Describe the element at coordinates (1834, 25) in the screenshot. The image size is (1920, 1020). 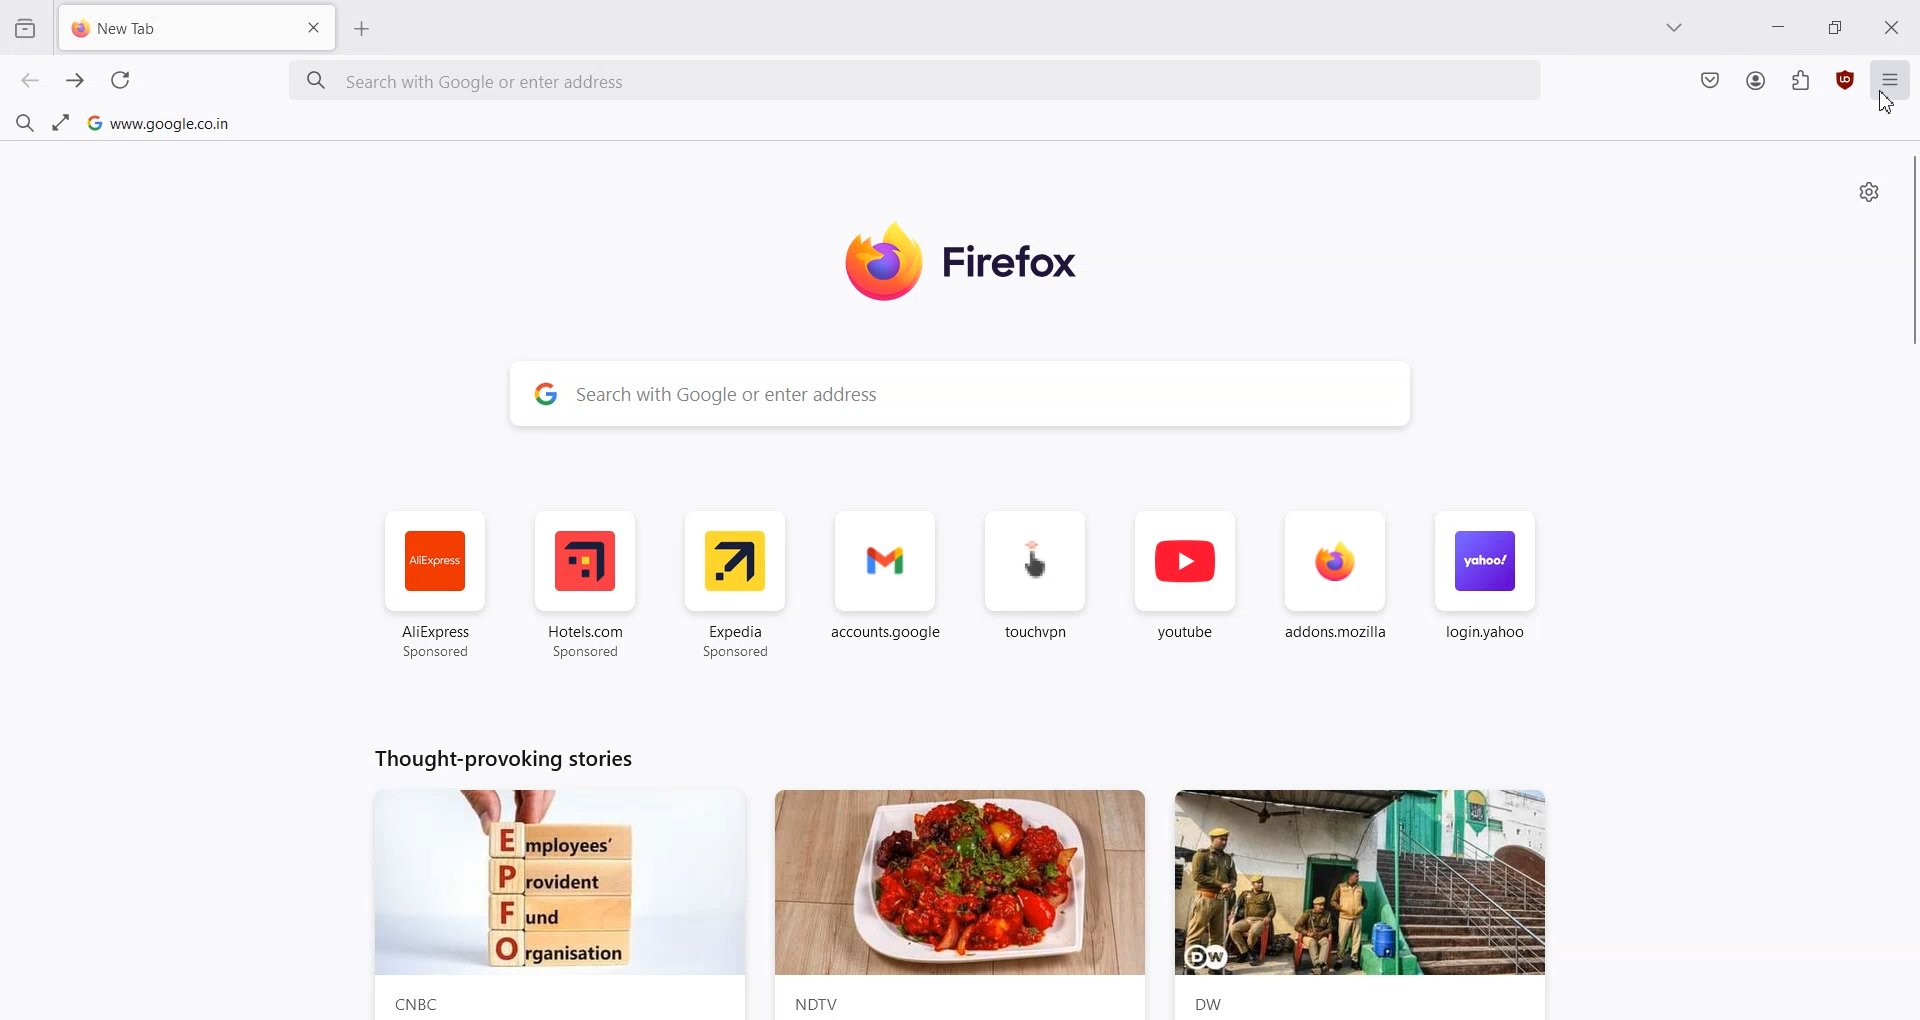
I see `Maximize` at that location.